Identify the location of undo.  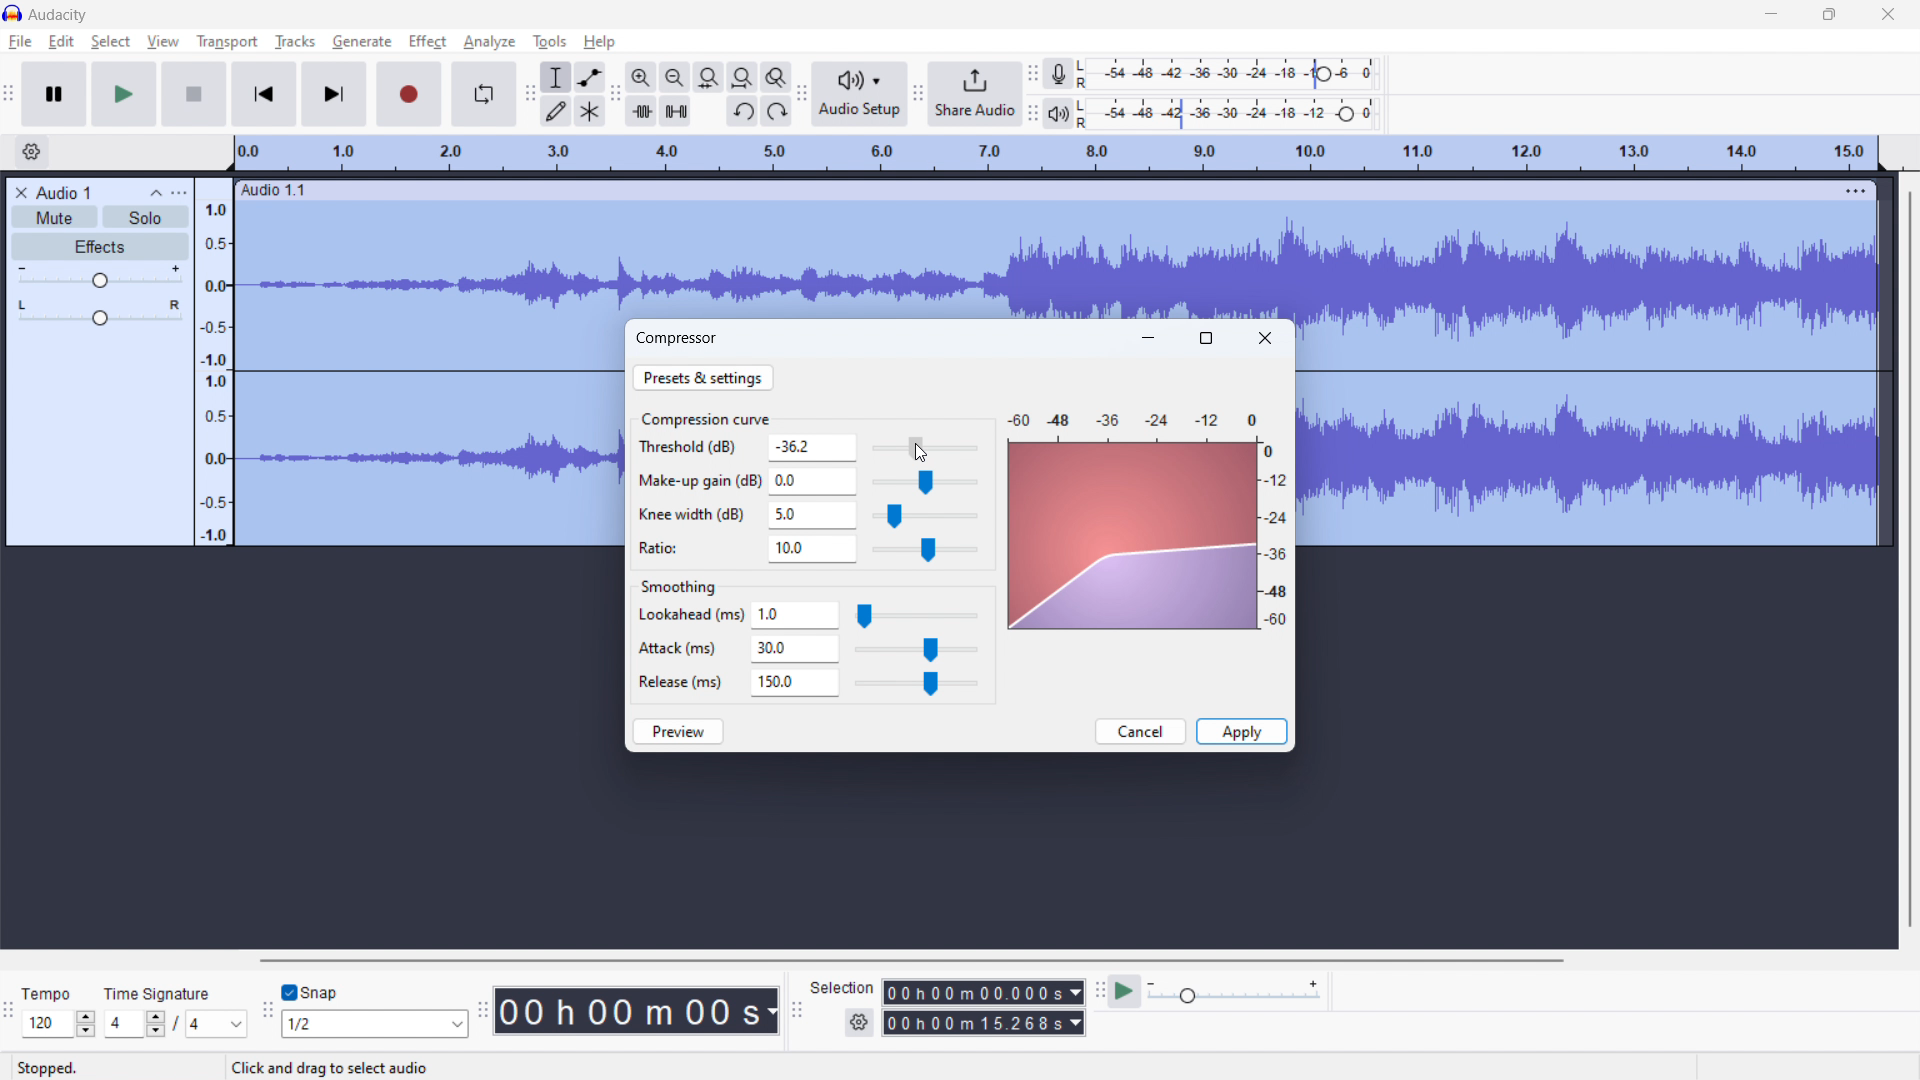
(742, 111).